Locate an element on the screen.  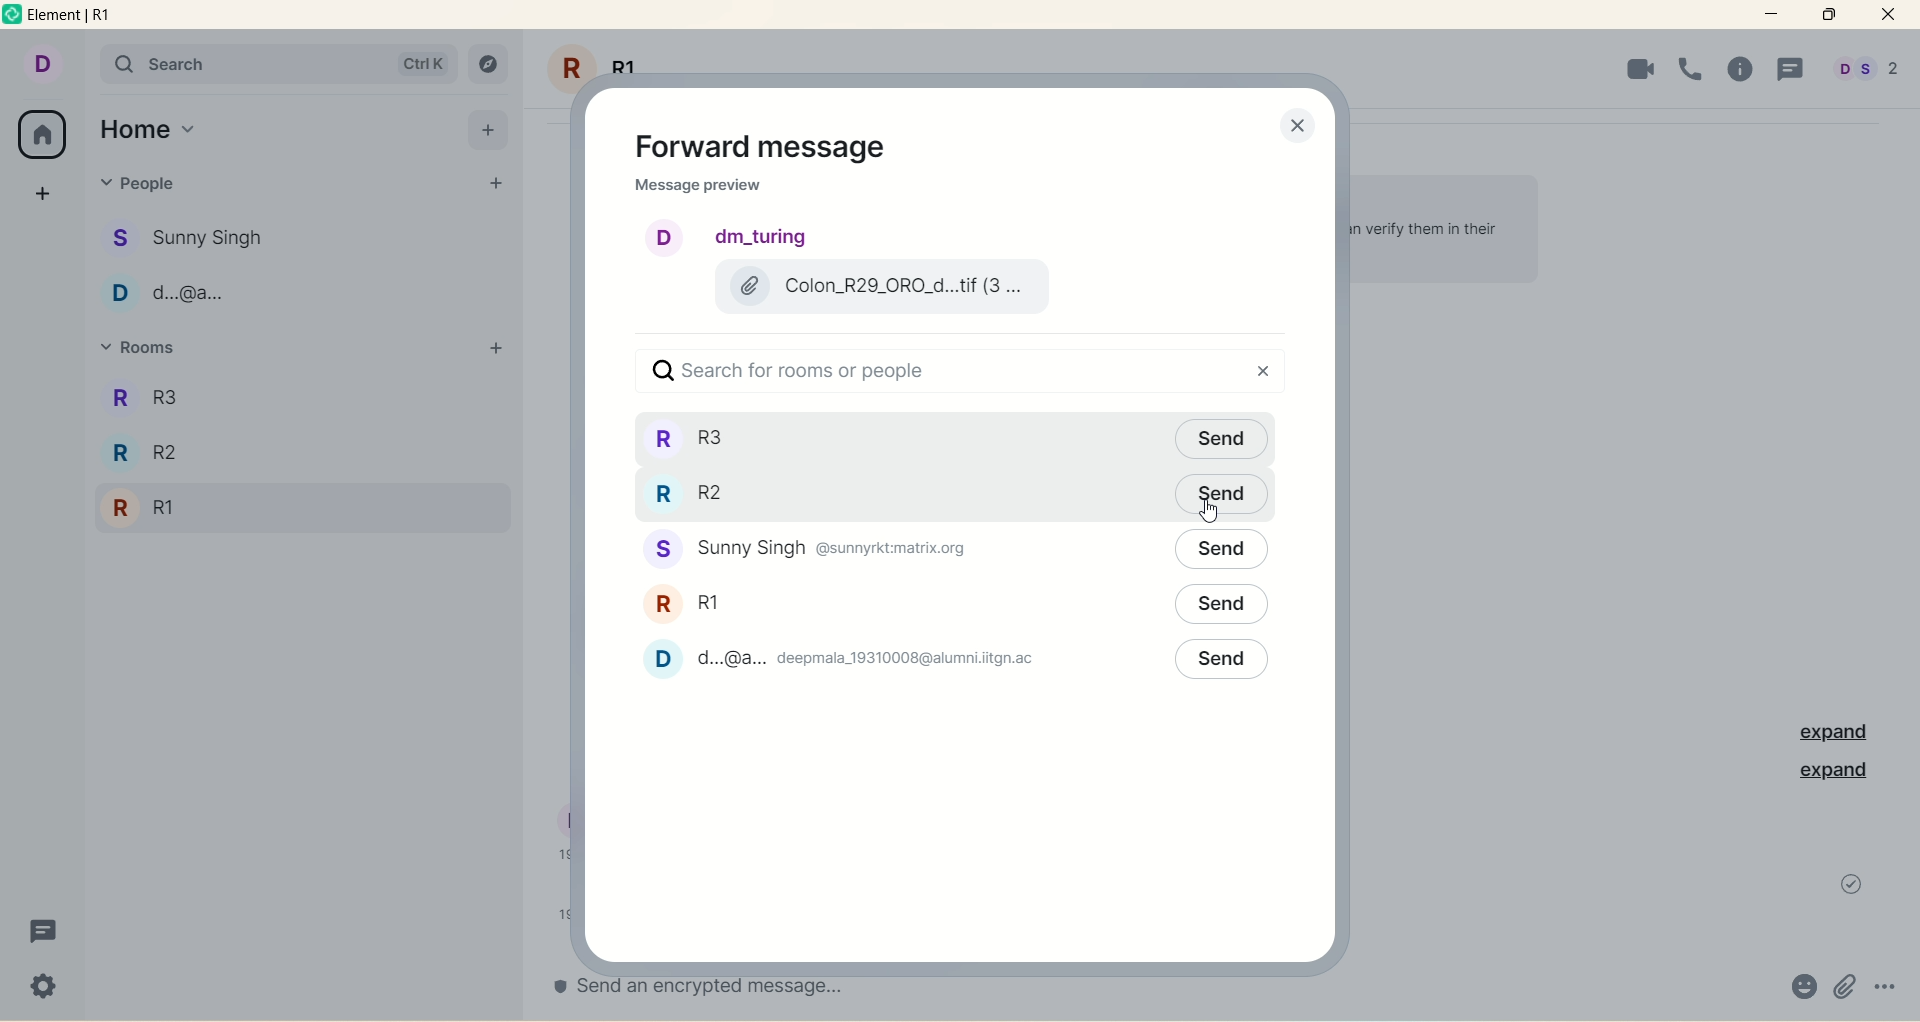
people is located at coordinates (200, 234).